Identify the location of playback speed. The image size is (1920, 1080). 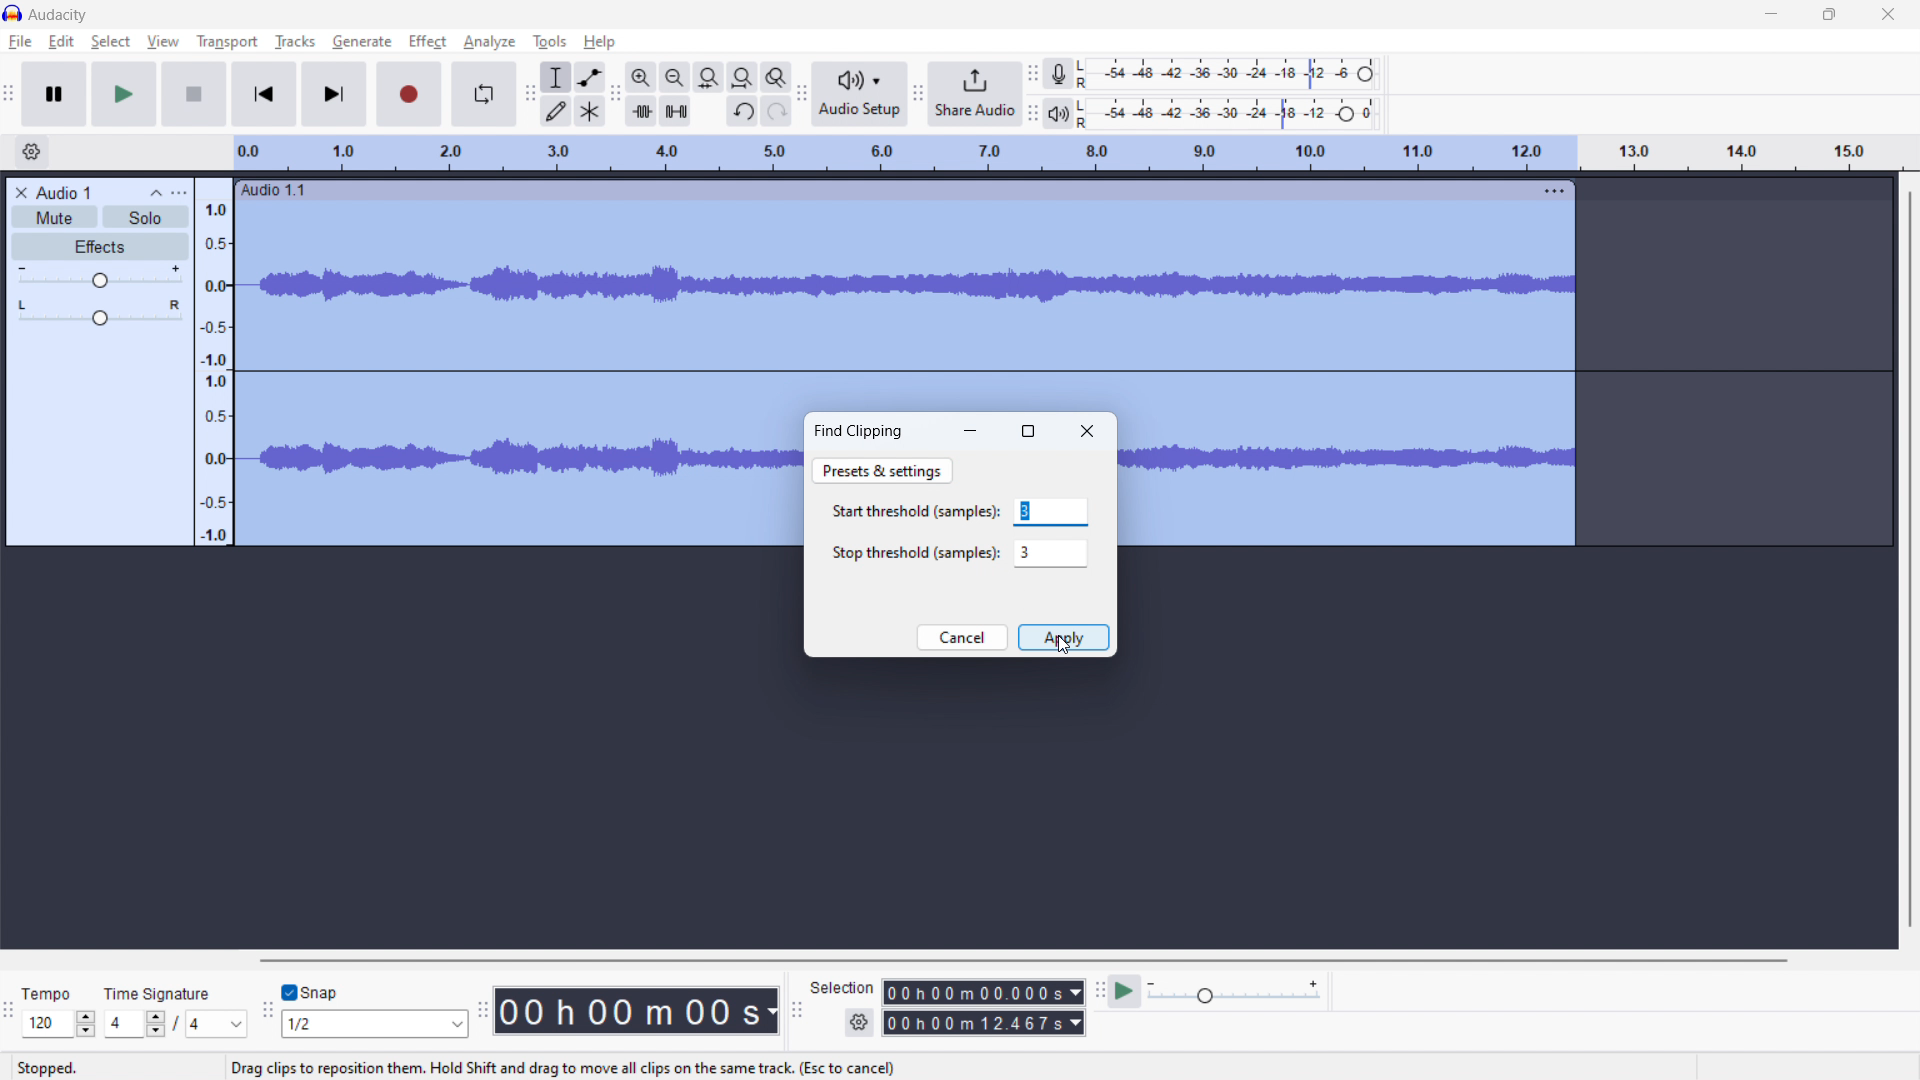
(1236, 993).